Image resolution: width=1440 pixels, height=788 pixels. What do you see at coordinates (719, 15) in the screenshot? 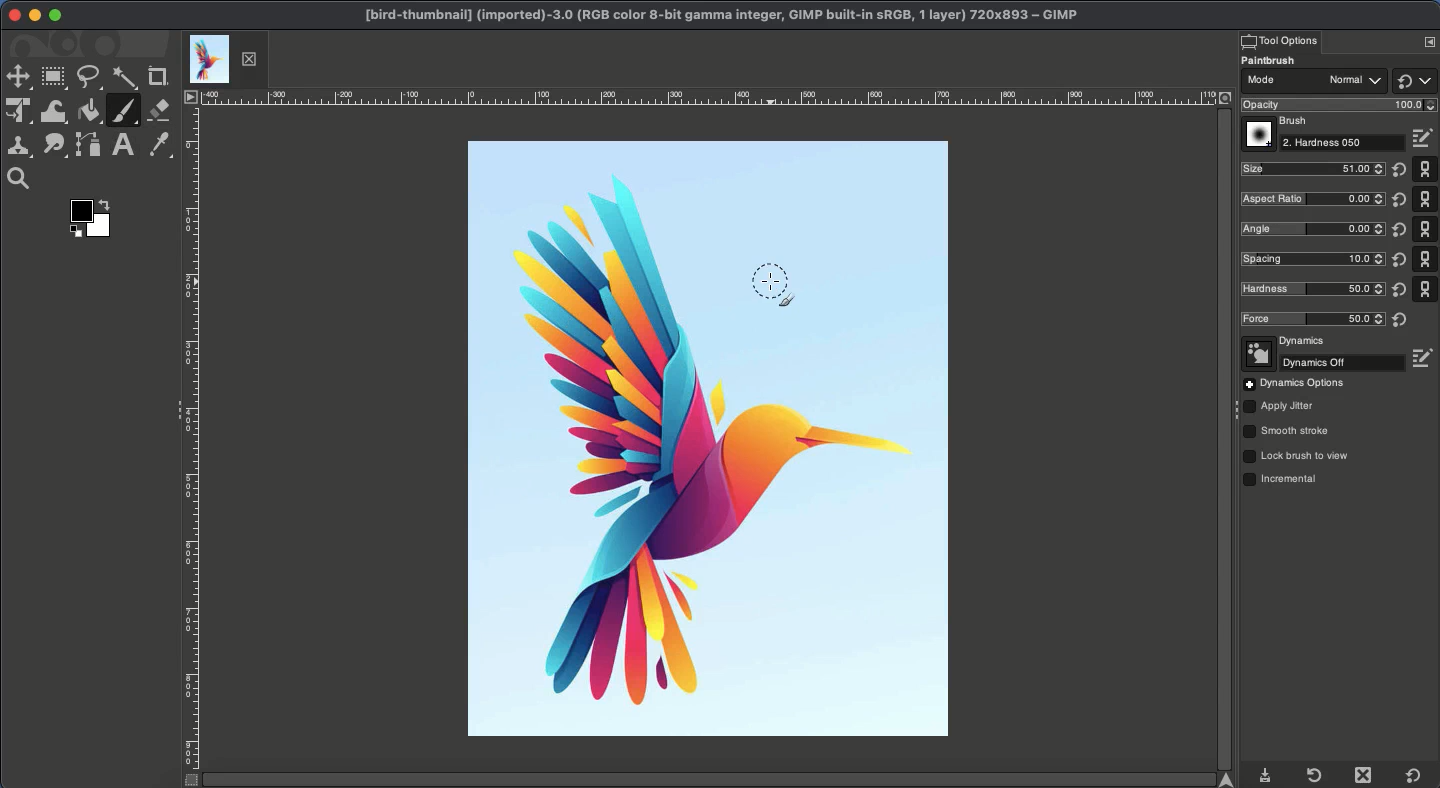
I see `GIMP project` at bounding box center [719, 15].